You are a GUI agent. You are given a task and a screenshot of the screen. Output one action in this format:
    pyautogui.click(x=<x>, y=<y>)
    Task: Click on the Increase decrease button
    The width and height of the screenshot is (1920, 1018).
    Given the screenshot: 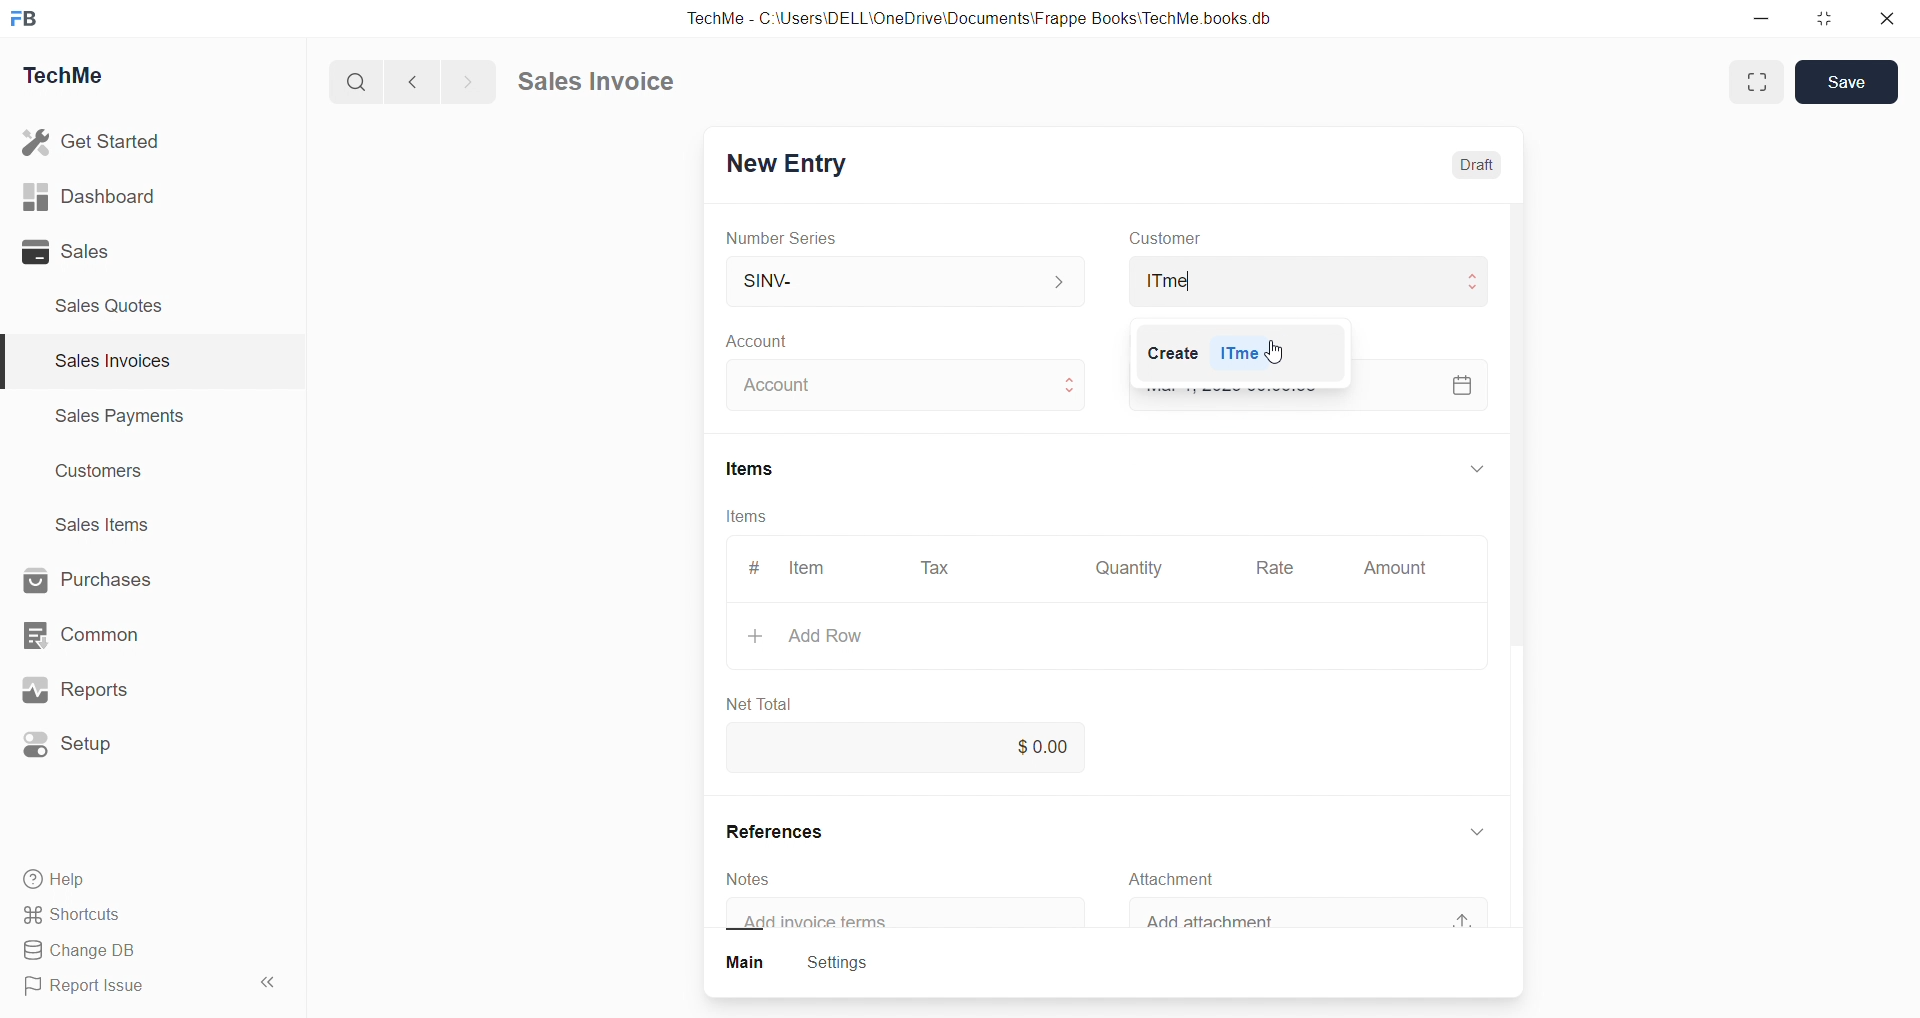 What is the action you would take?
    pyautogui.click(x=1072, y=386)
    